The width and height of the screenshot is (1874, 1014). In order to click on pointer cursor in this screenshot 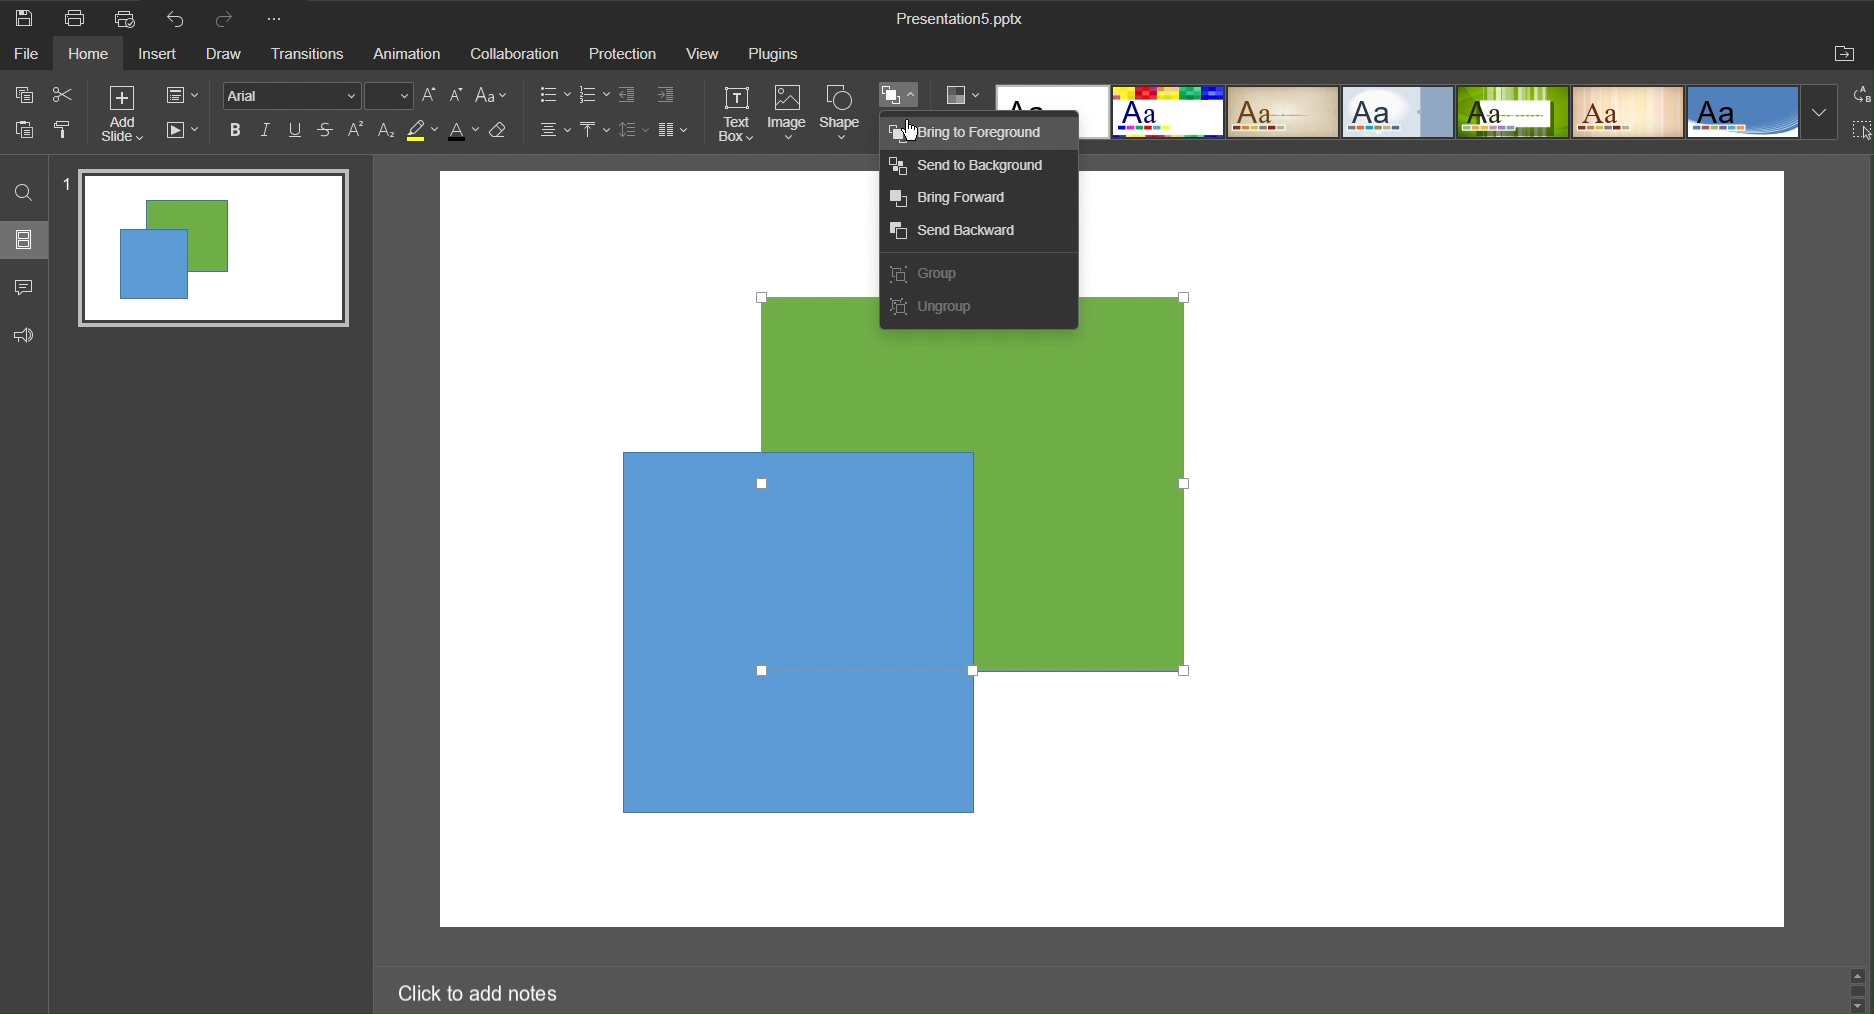, I will do `click(916, 133)`.